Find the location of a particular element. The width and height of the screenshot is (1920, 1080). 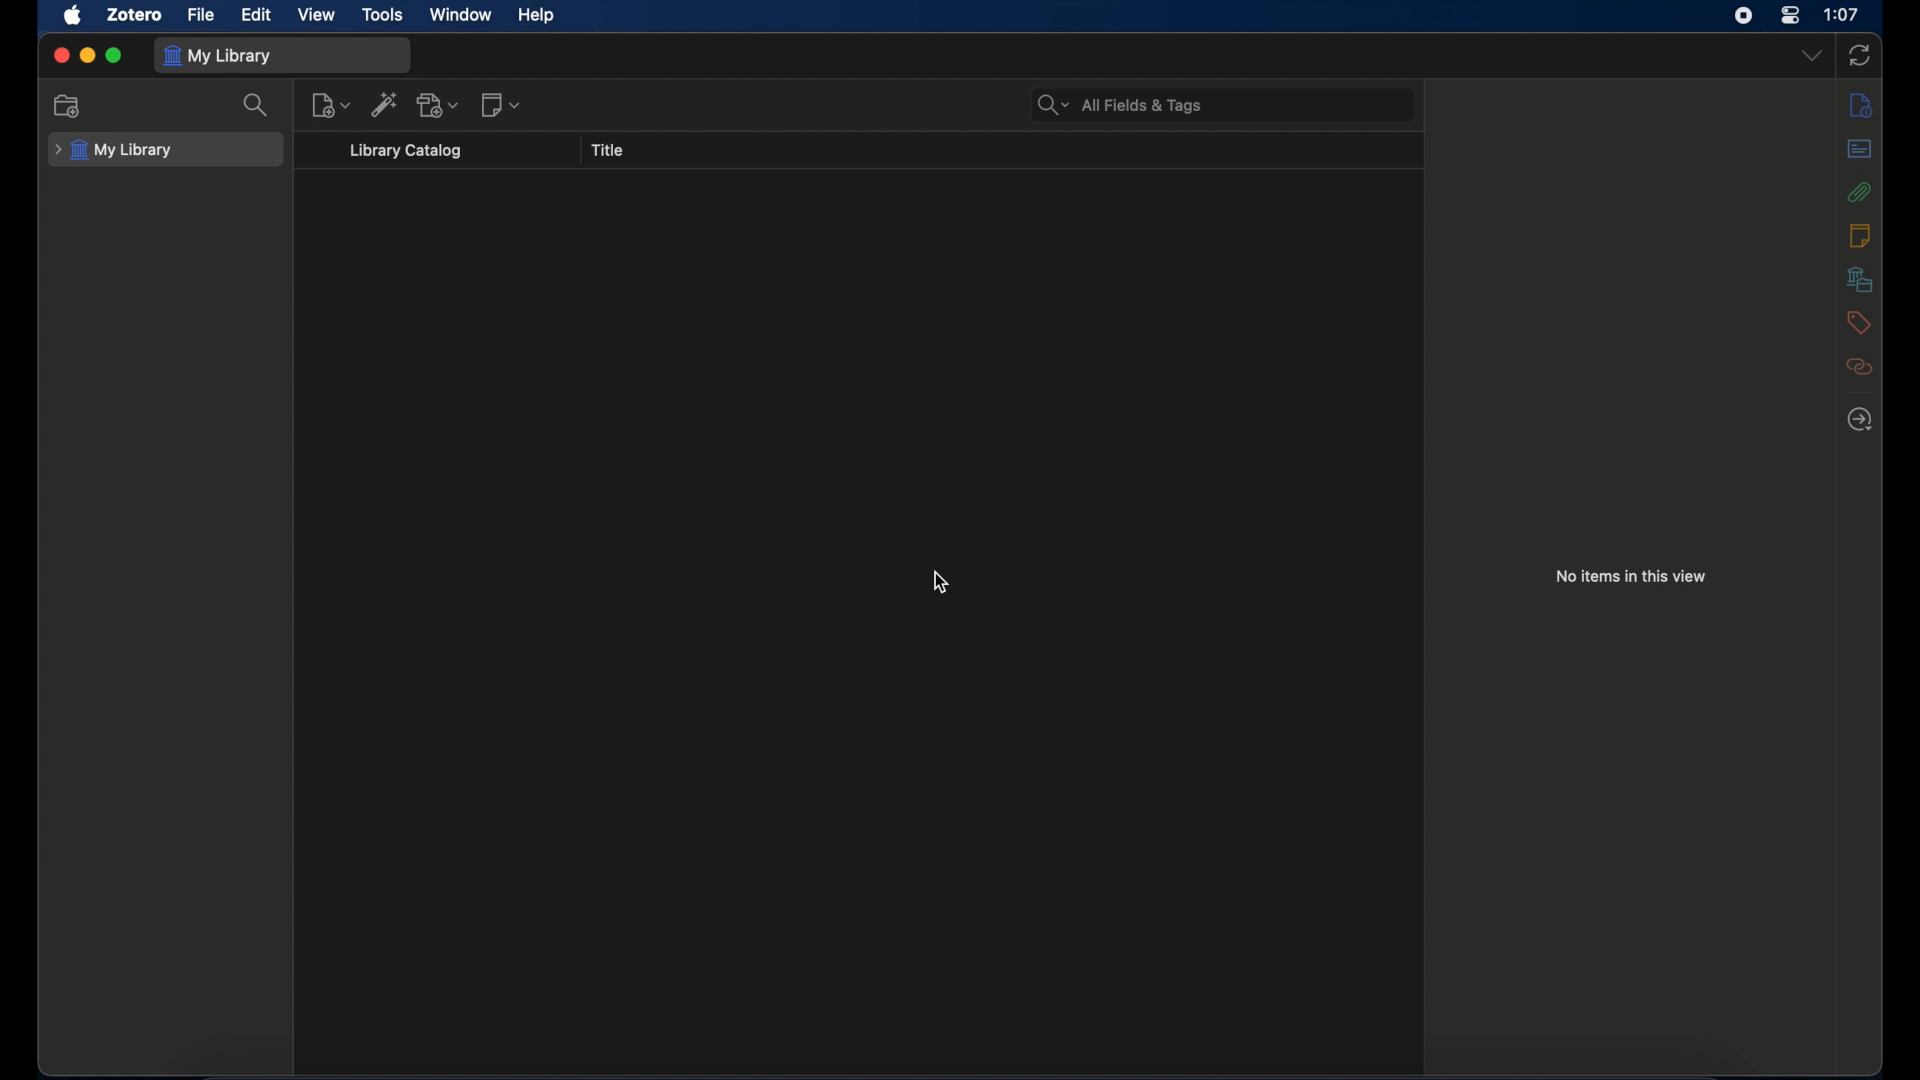

locate is located at coordinates (1861, 421).